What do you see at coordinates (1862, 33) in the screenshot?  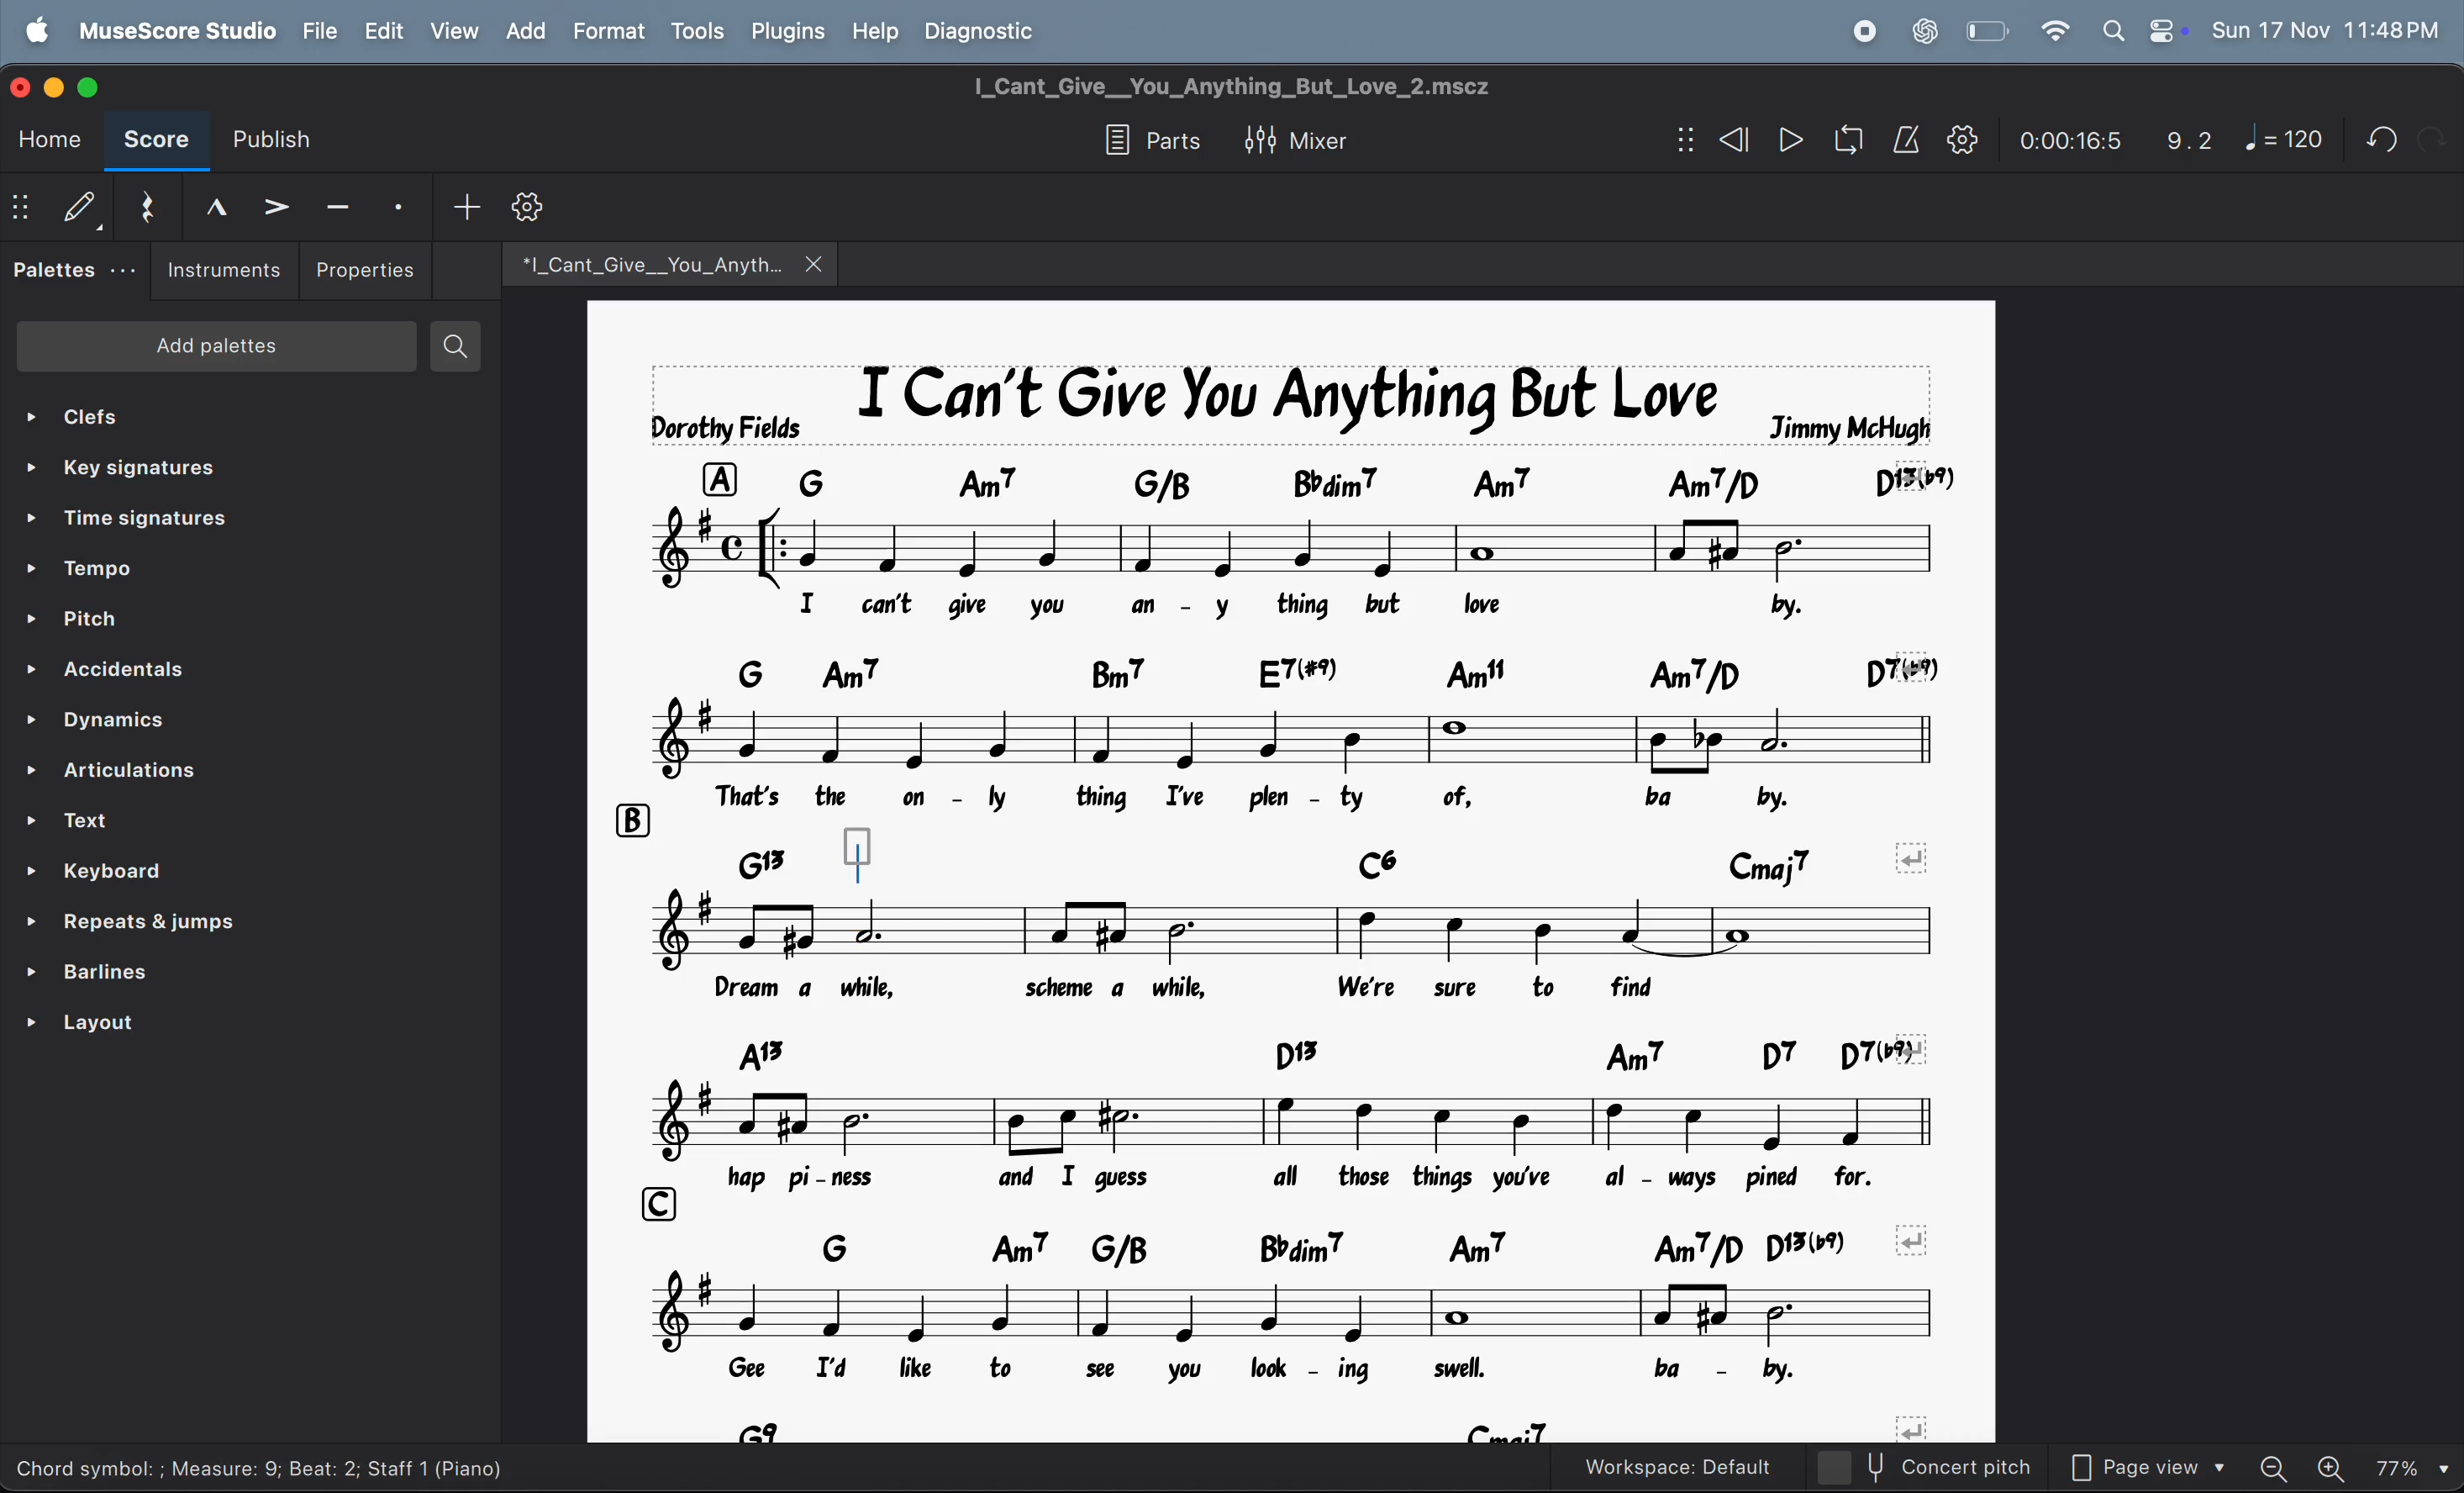 I see `record` at bounding box center [1862, 33].